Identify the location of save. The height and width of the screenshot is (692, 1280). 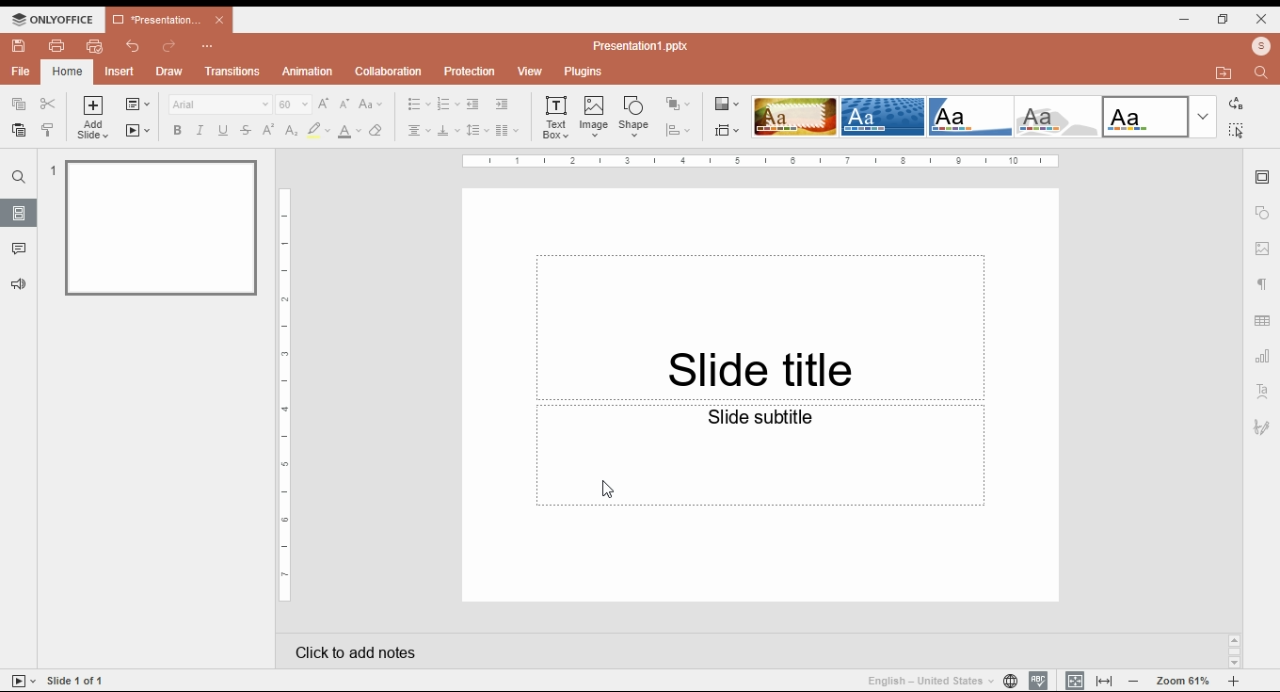
(18, 46).